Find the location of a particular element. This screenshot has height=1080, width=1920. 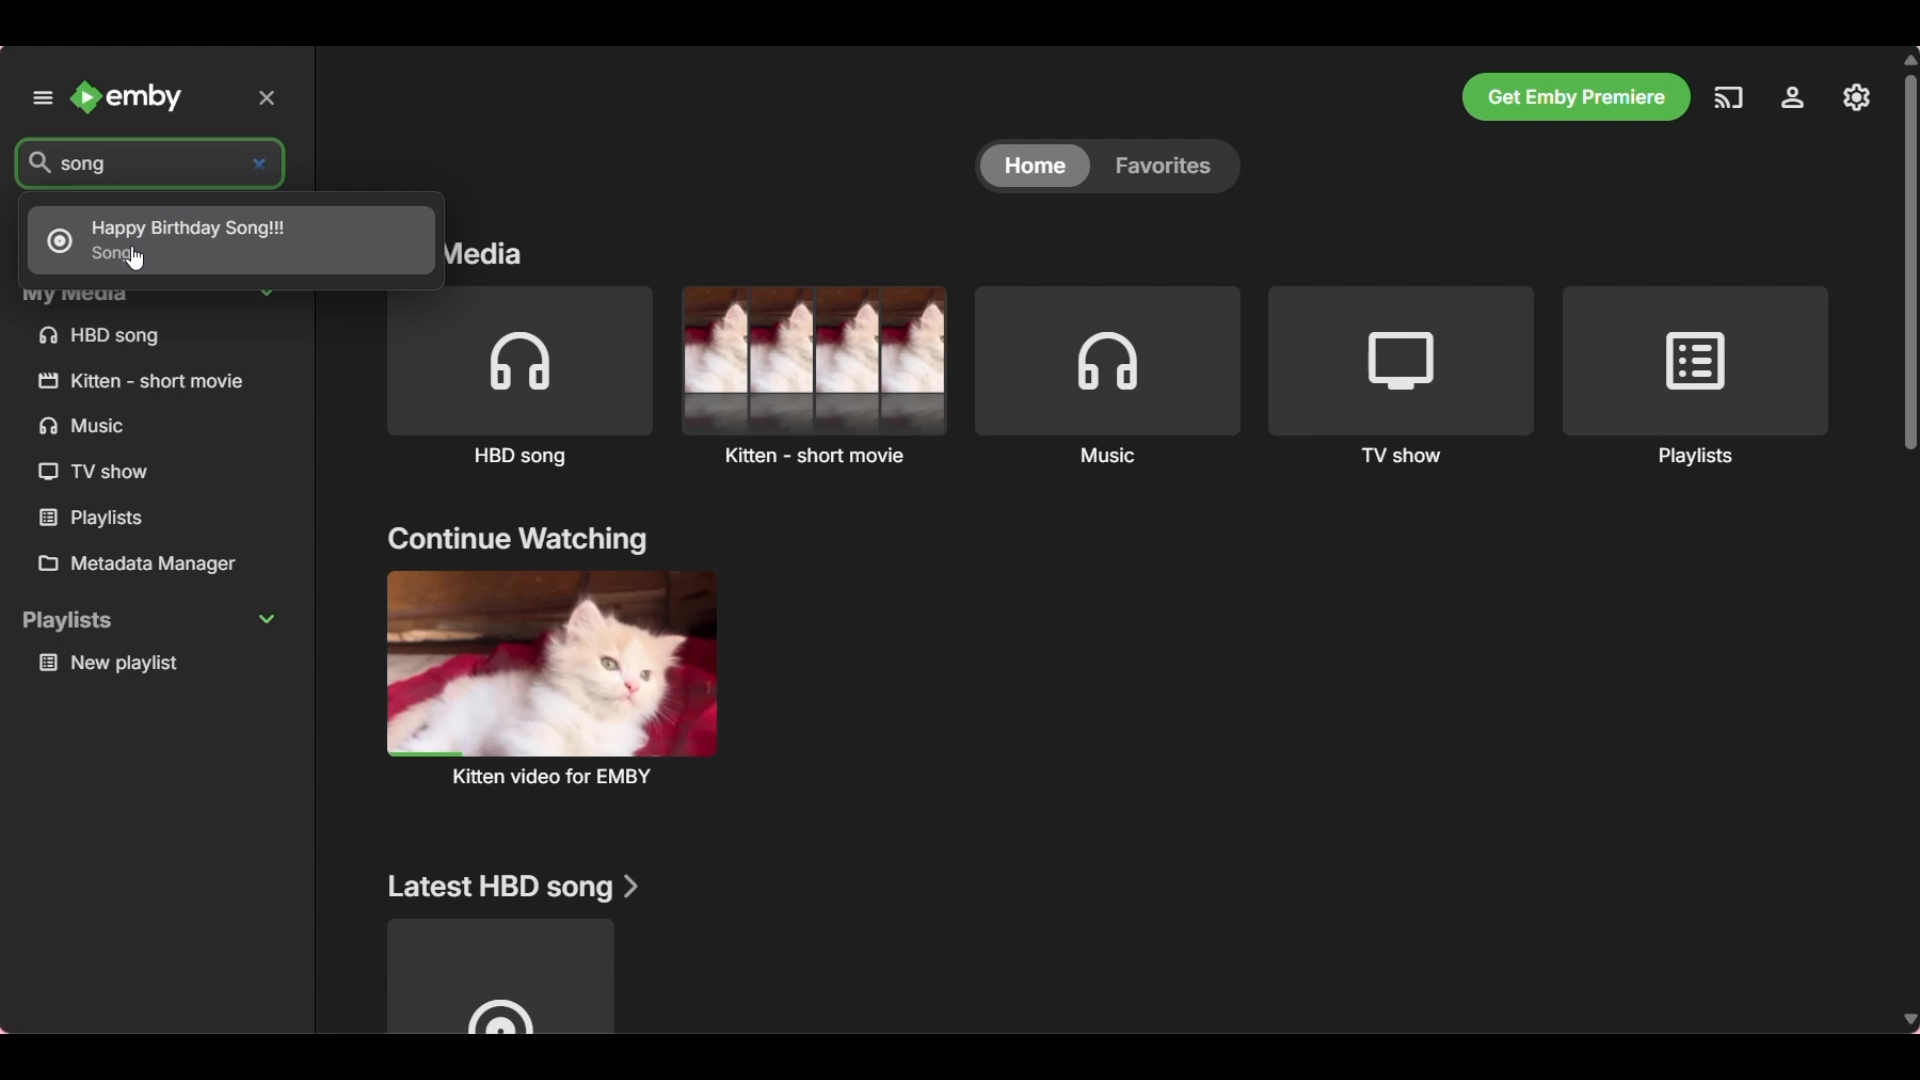

Play on another device is located at coordinates (1728, 103).